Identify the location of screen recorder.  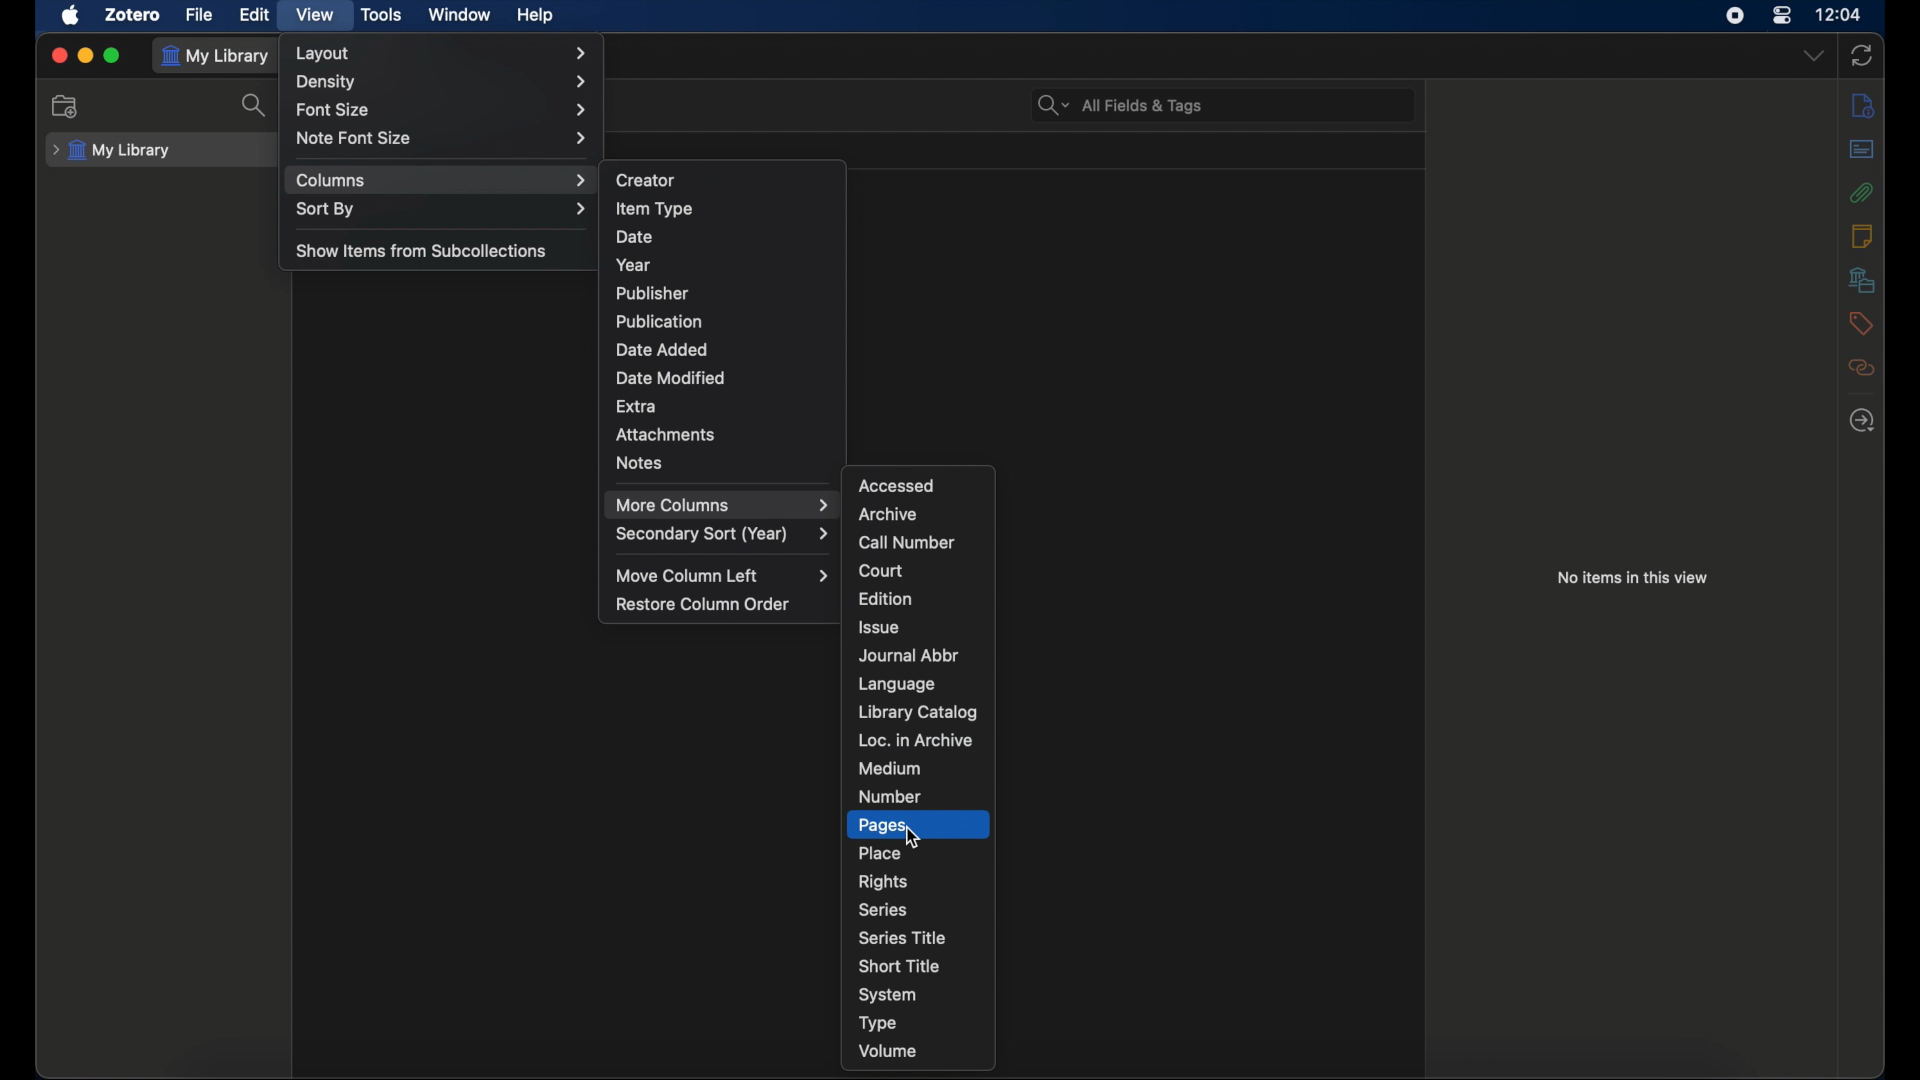
(1735, 16).